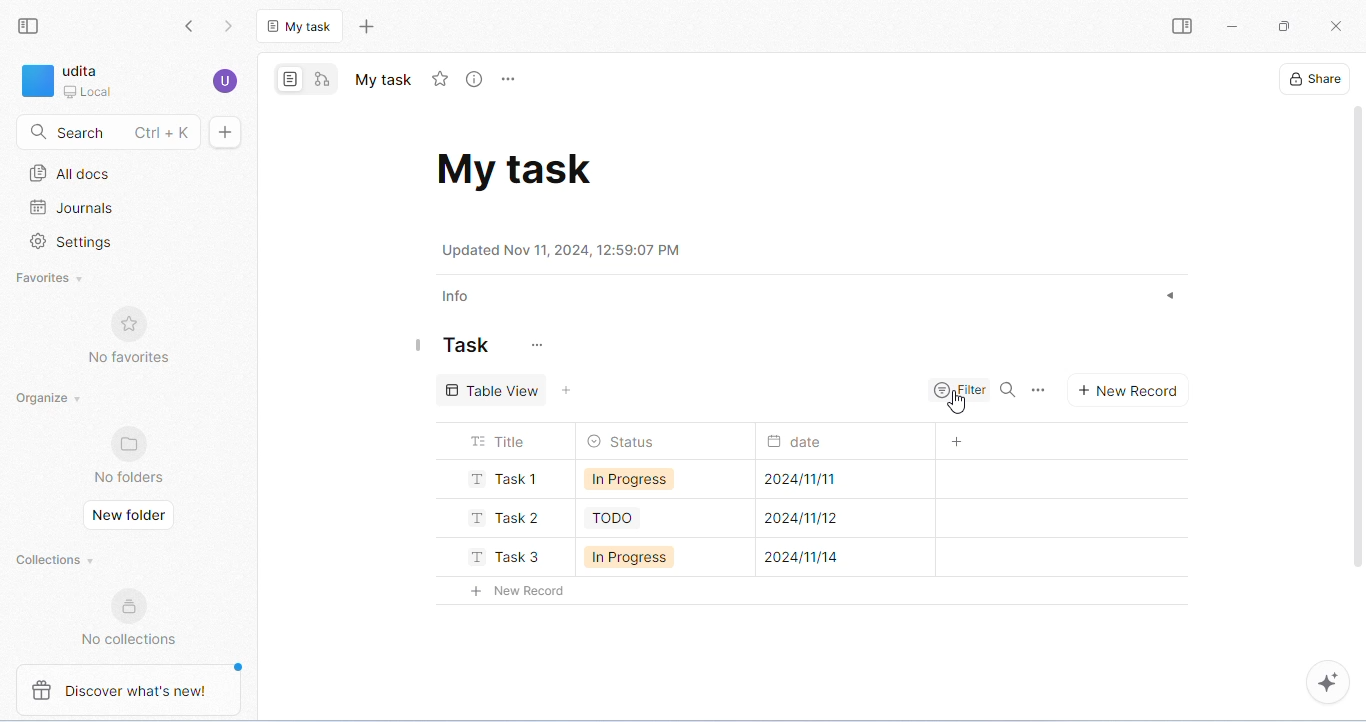  Describe the element at coordinates (565, 249) in the screenshot. I see `date and time of update` at that location.